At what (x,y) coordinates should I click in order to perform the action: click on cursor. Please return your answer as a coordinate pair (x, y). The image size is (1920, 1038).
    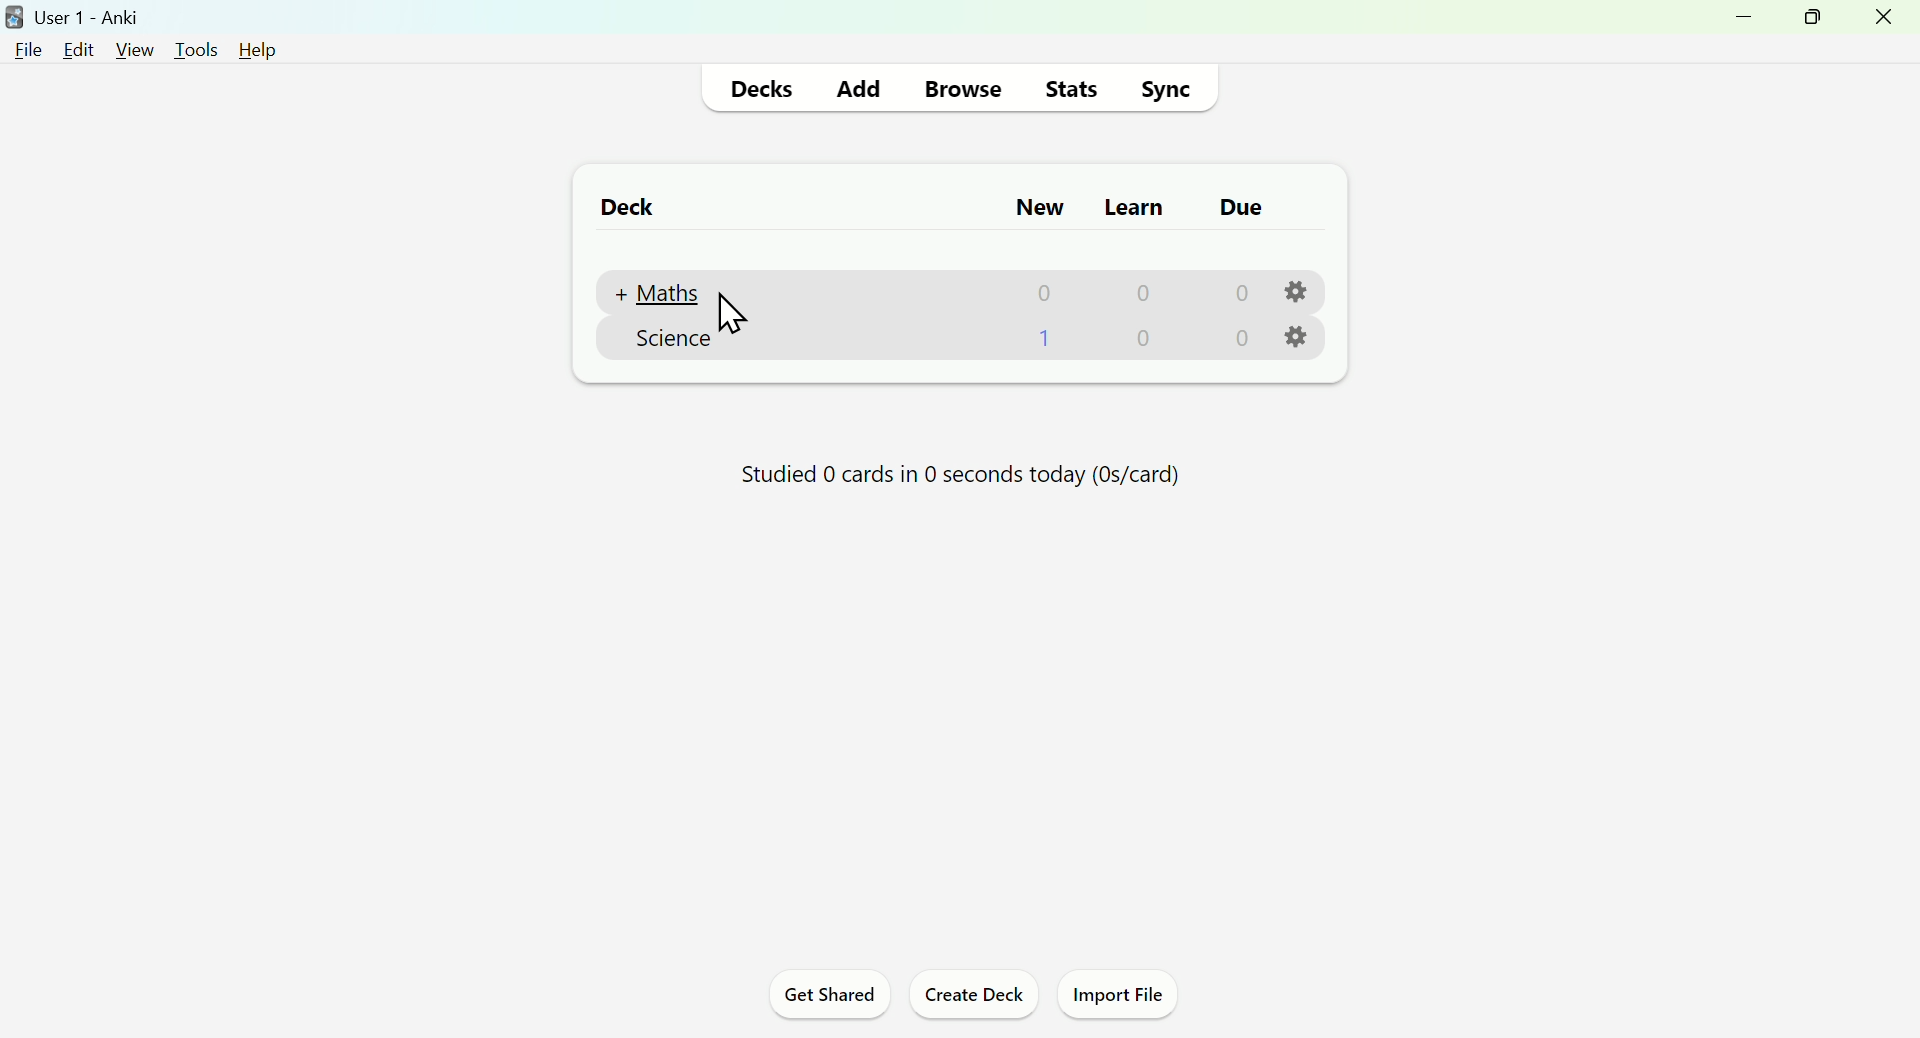
    Looking at the image, I should click on (727, 312).